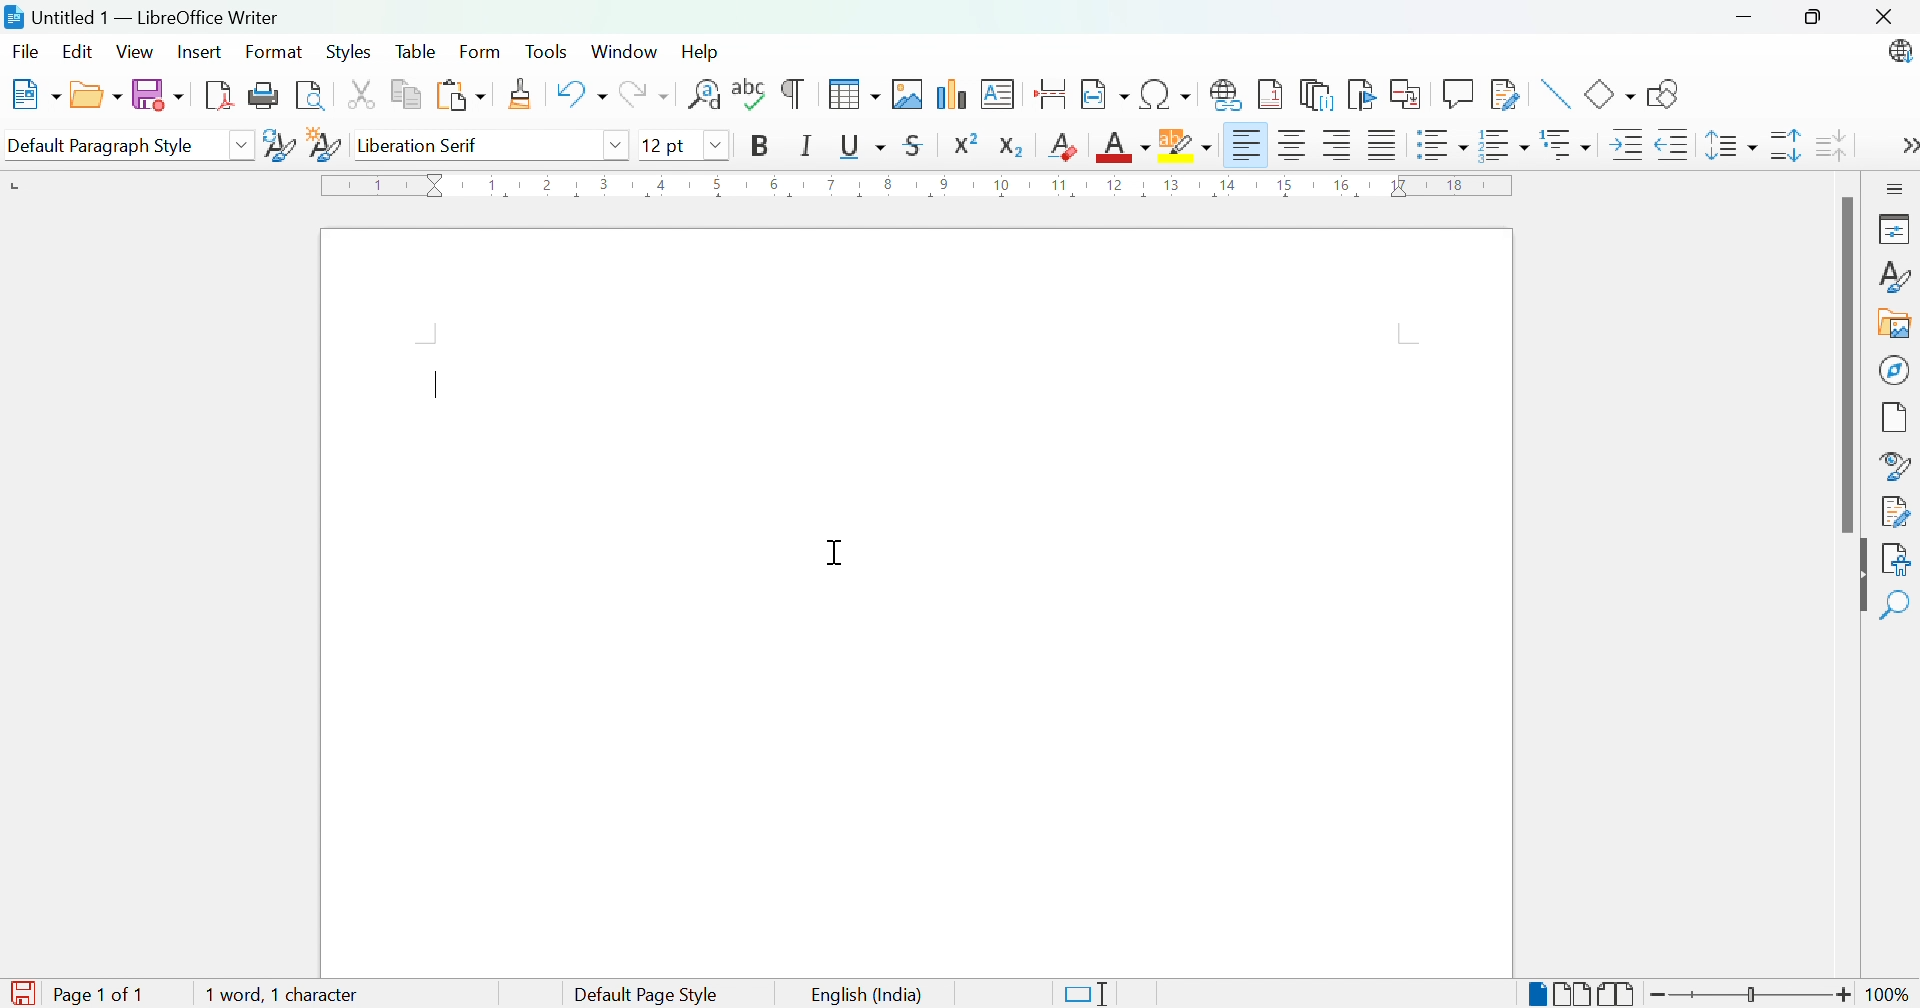 This screenshot has width=1920, height=1008. What do you see at coordinates (366, 97) in the screenshot?
I see `Cut` at bounding box center [366, 97].